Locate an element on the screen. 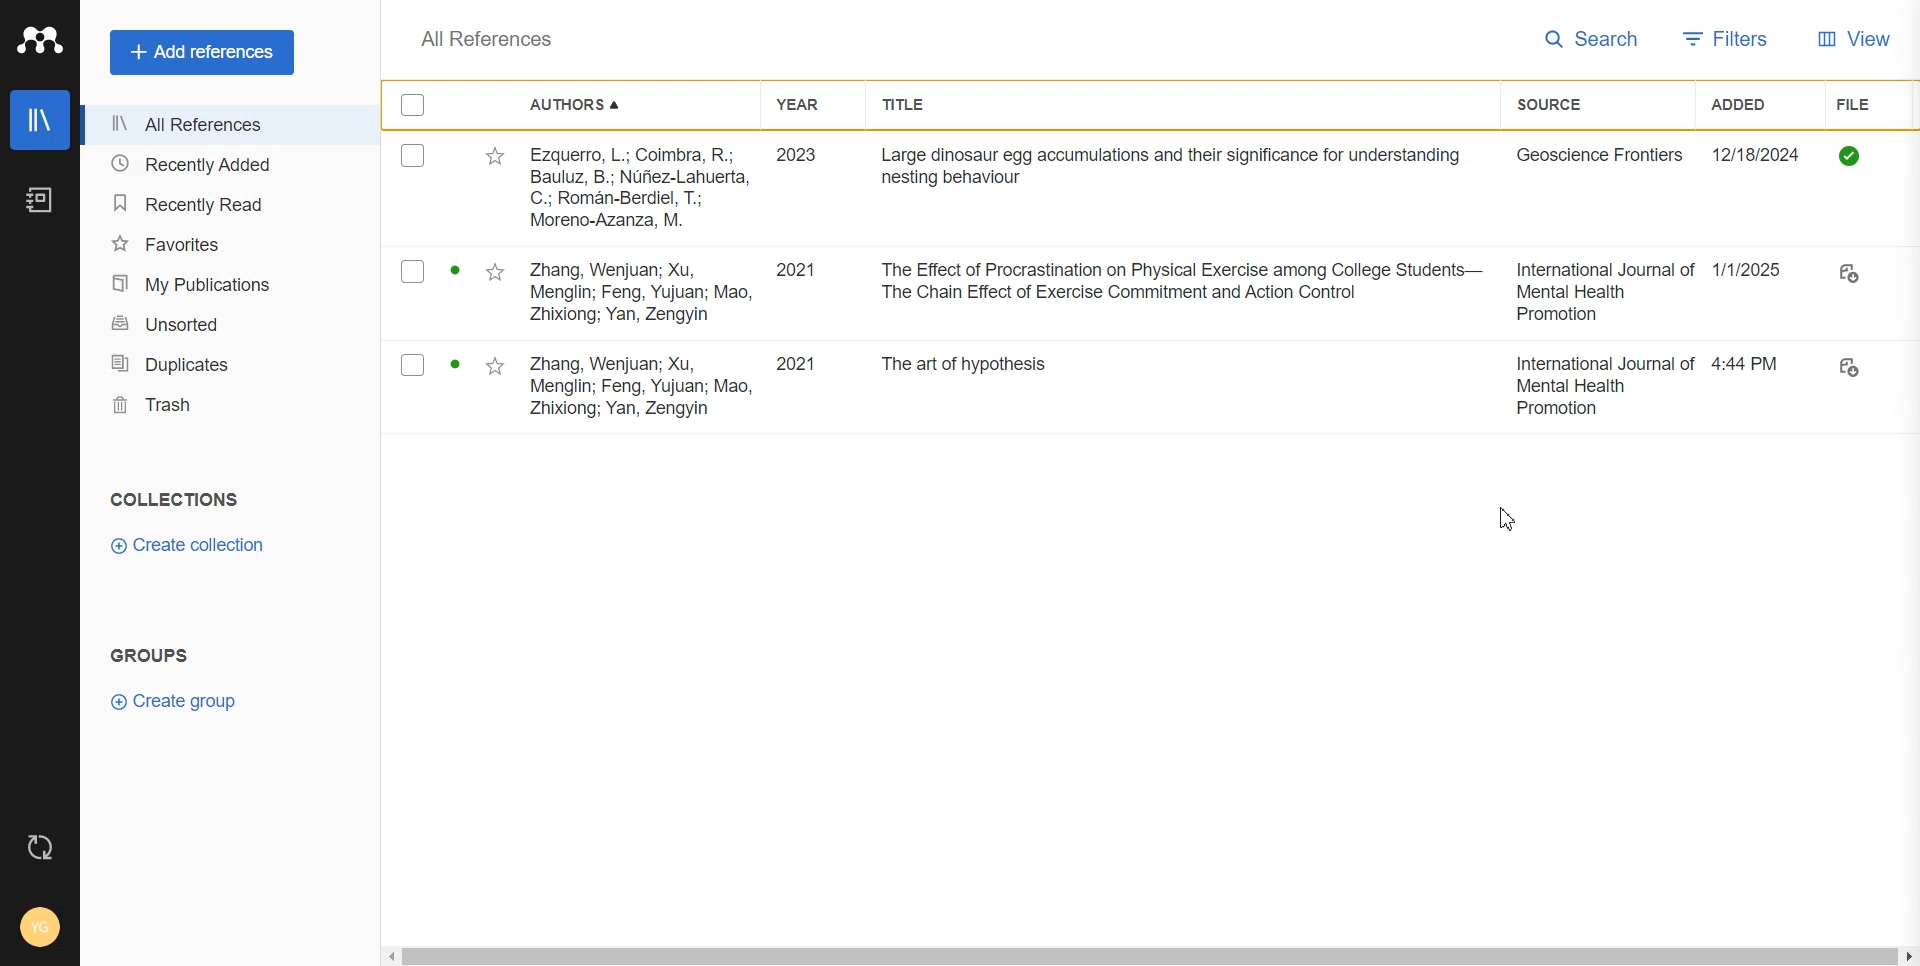 The width and height of the screenshot is (1920, 966). Add references is located at coordinates (203, 52).